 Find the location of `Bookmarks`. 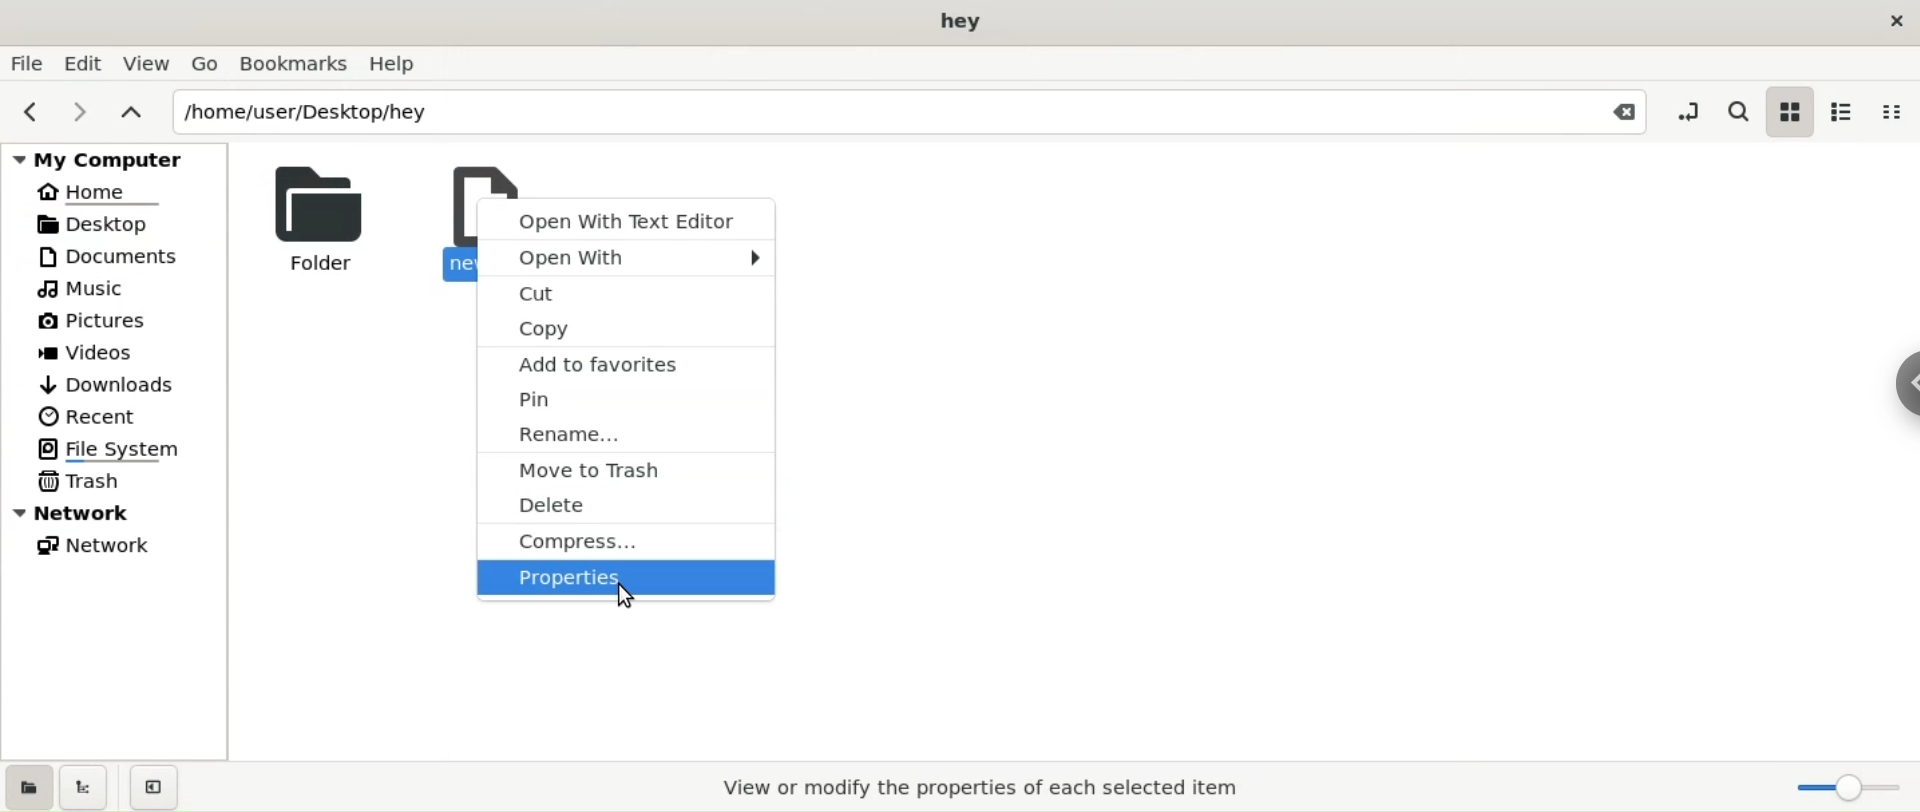

Bookmarks is located at coordinates (293, 62).